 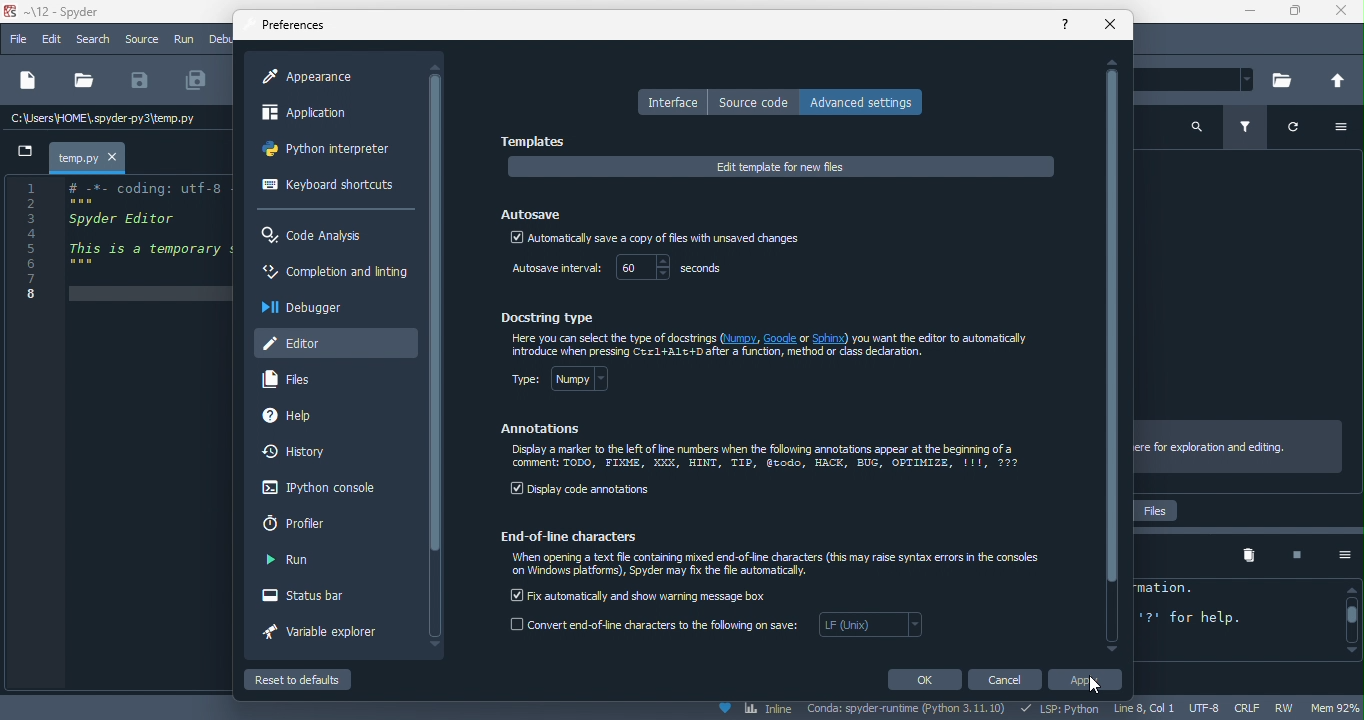 I want to click on debug, so click(x=220, y=38).